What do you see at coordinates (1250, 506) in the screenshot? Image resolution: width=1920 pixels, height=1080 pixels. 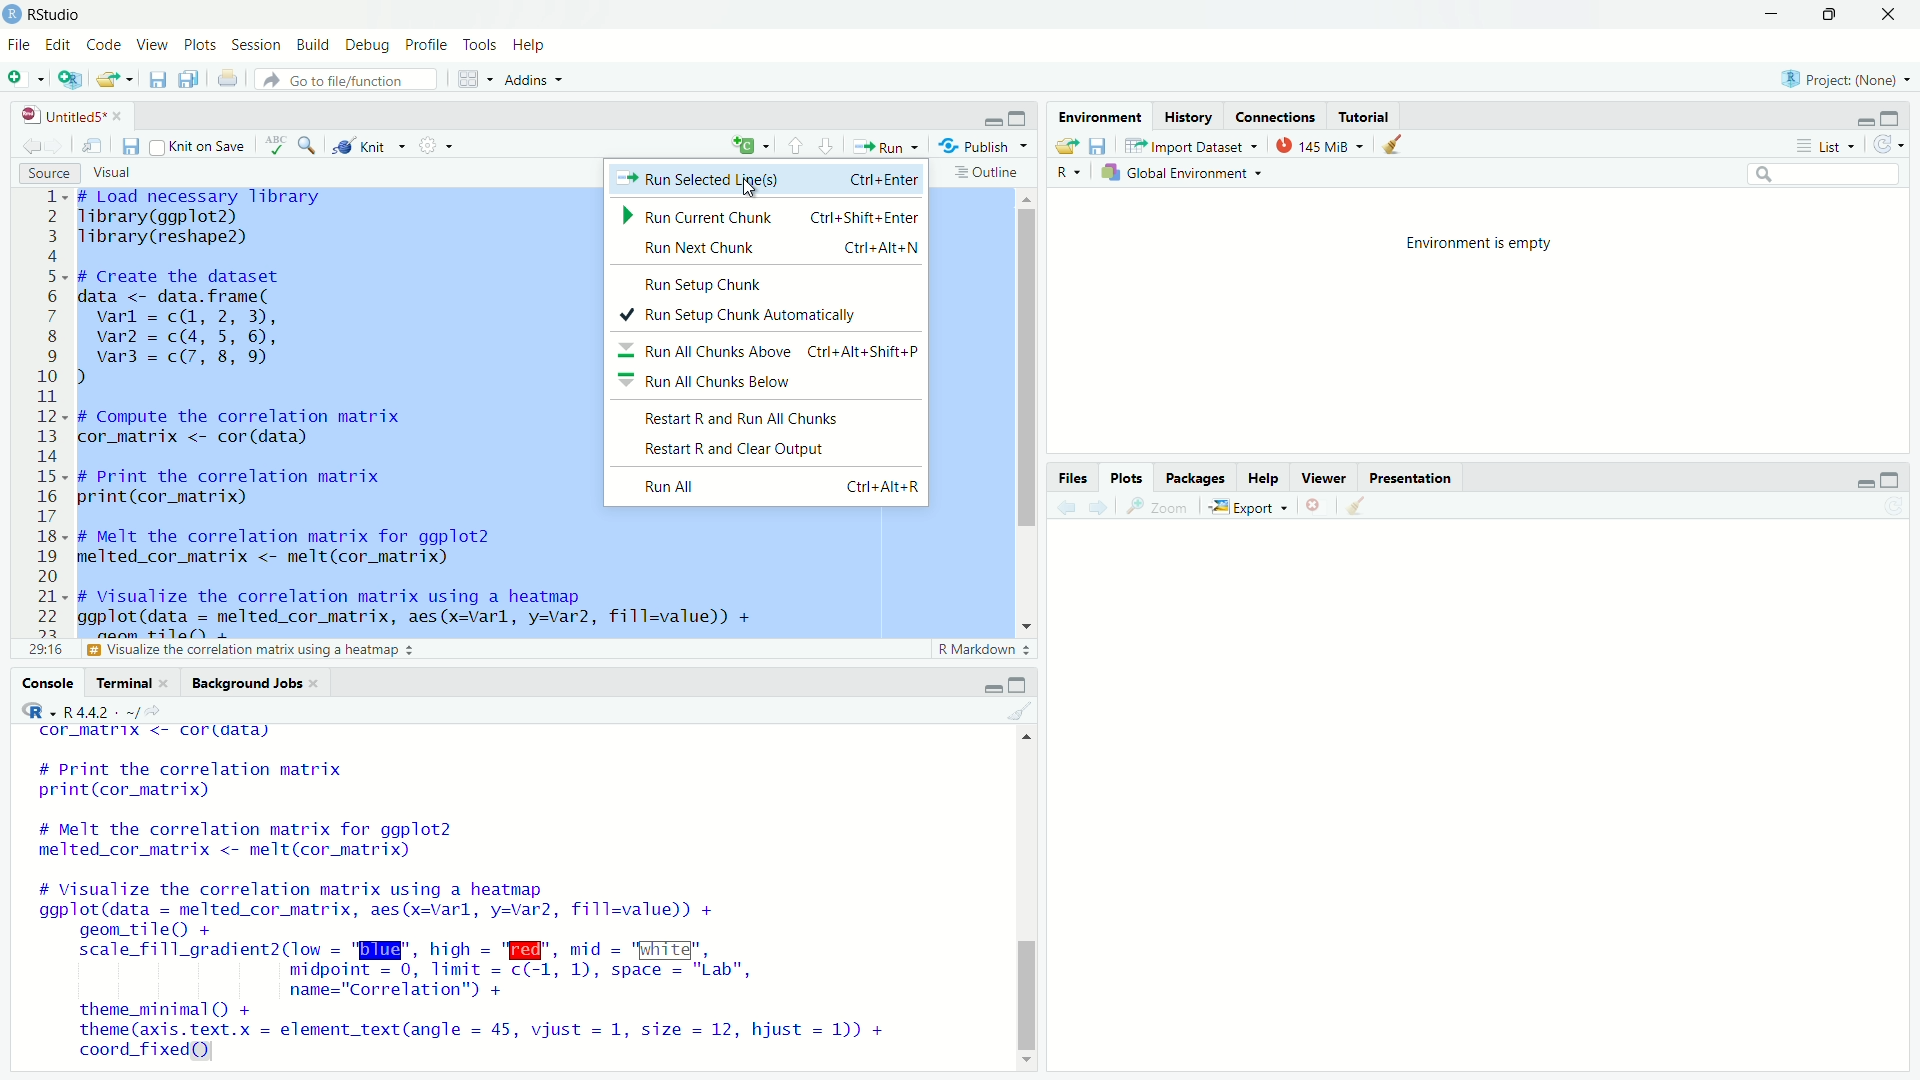 I see `export` at bounding box center [1250, 506].